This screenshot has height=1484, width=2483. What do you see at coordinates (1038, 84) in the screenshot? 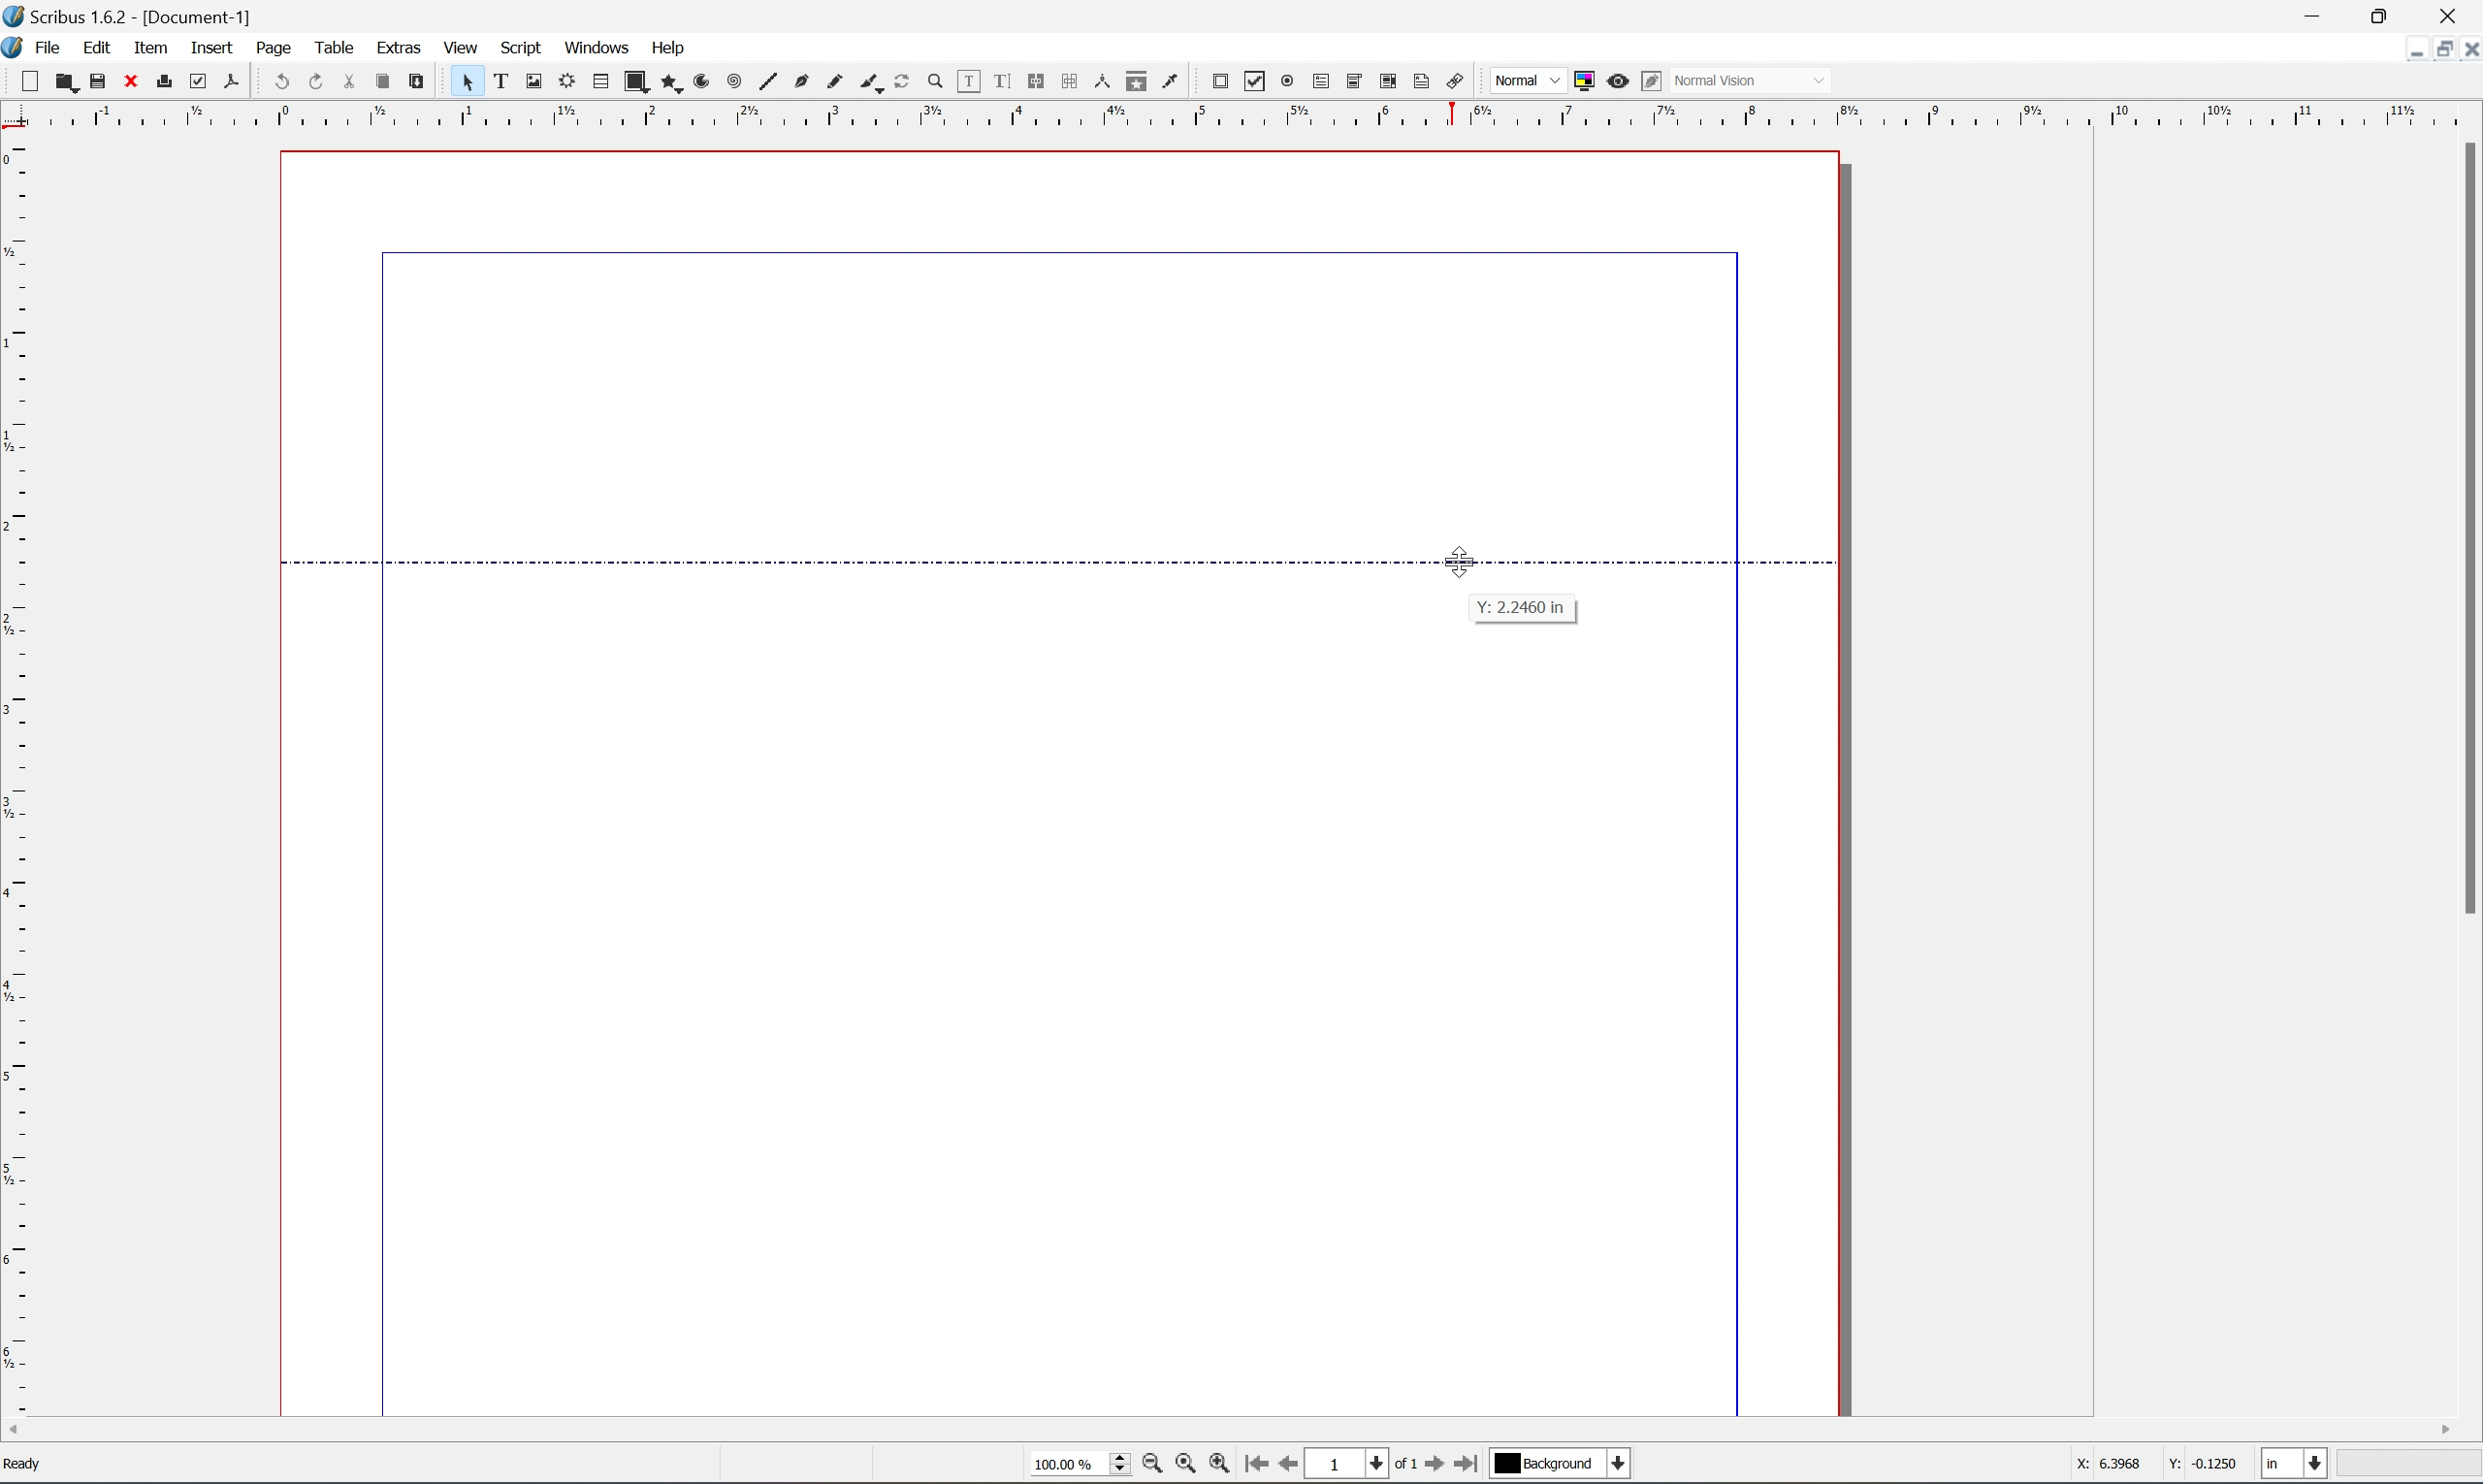
I see `link text frames` at bounding box center [1038, 84].